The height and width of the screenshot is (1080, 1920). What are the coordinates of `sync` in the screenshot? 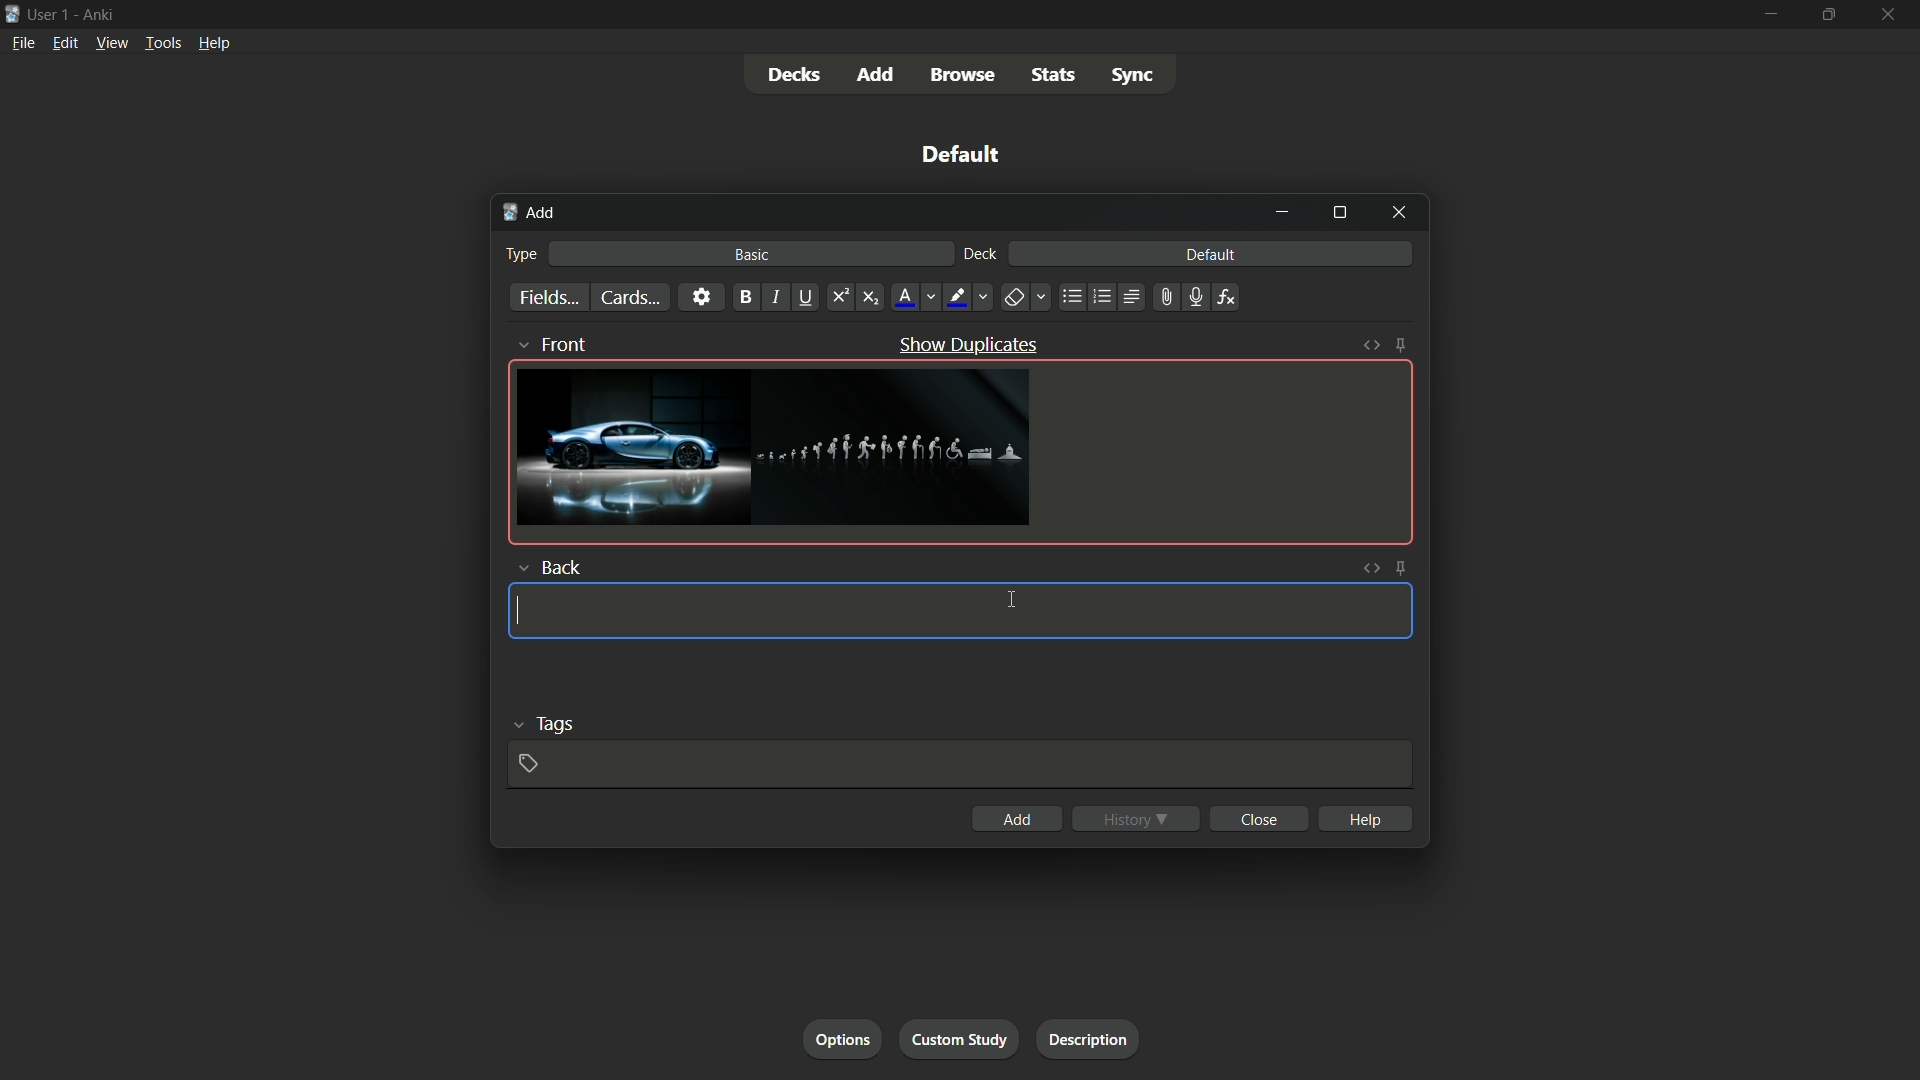 It's located at (1136, 76).